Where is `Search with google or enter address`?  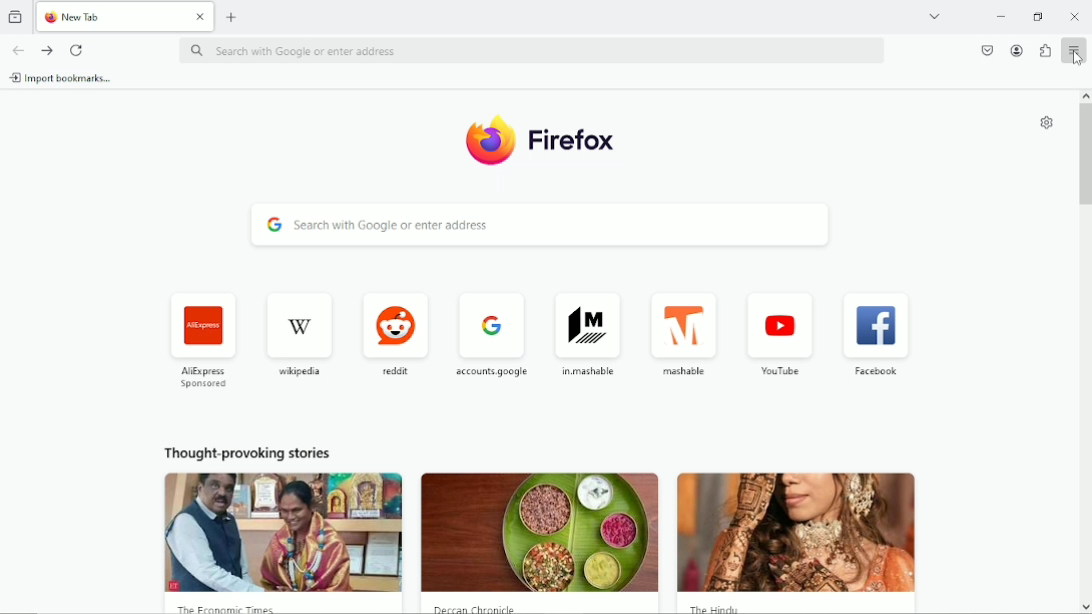
Search with google or enter address is located at coordinates (532, 50).